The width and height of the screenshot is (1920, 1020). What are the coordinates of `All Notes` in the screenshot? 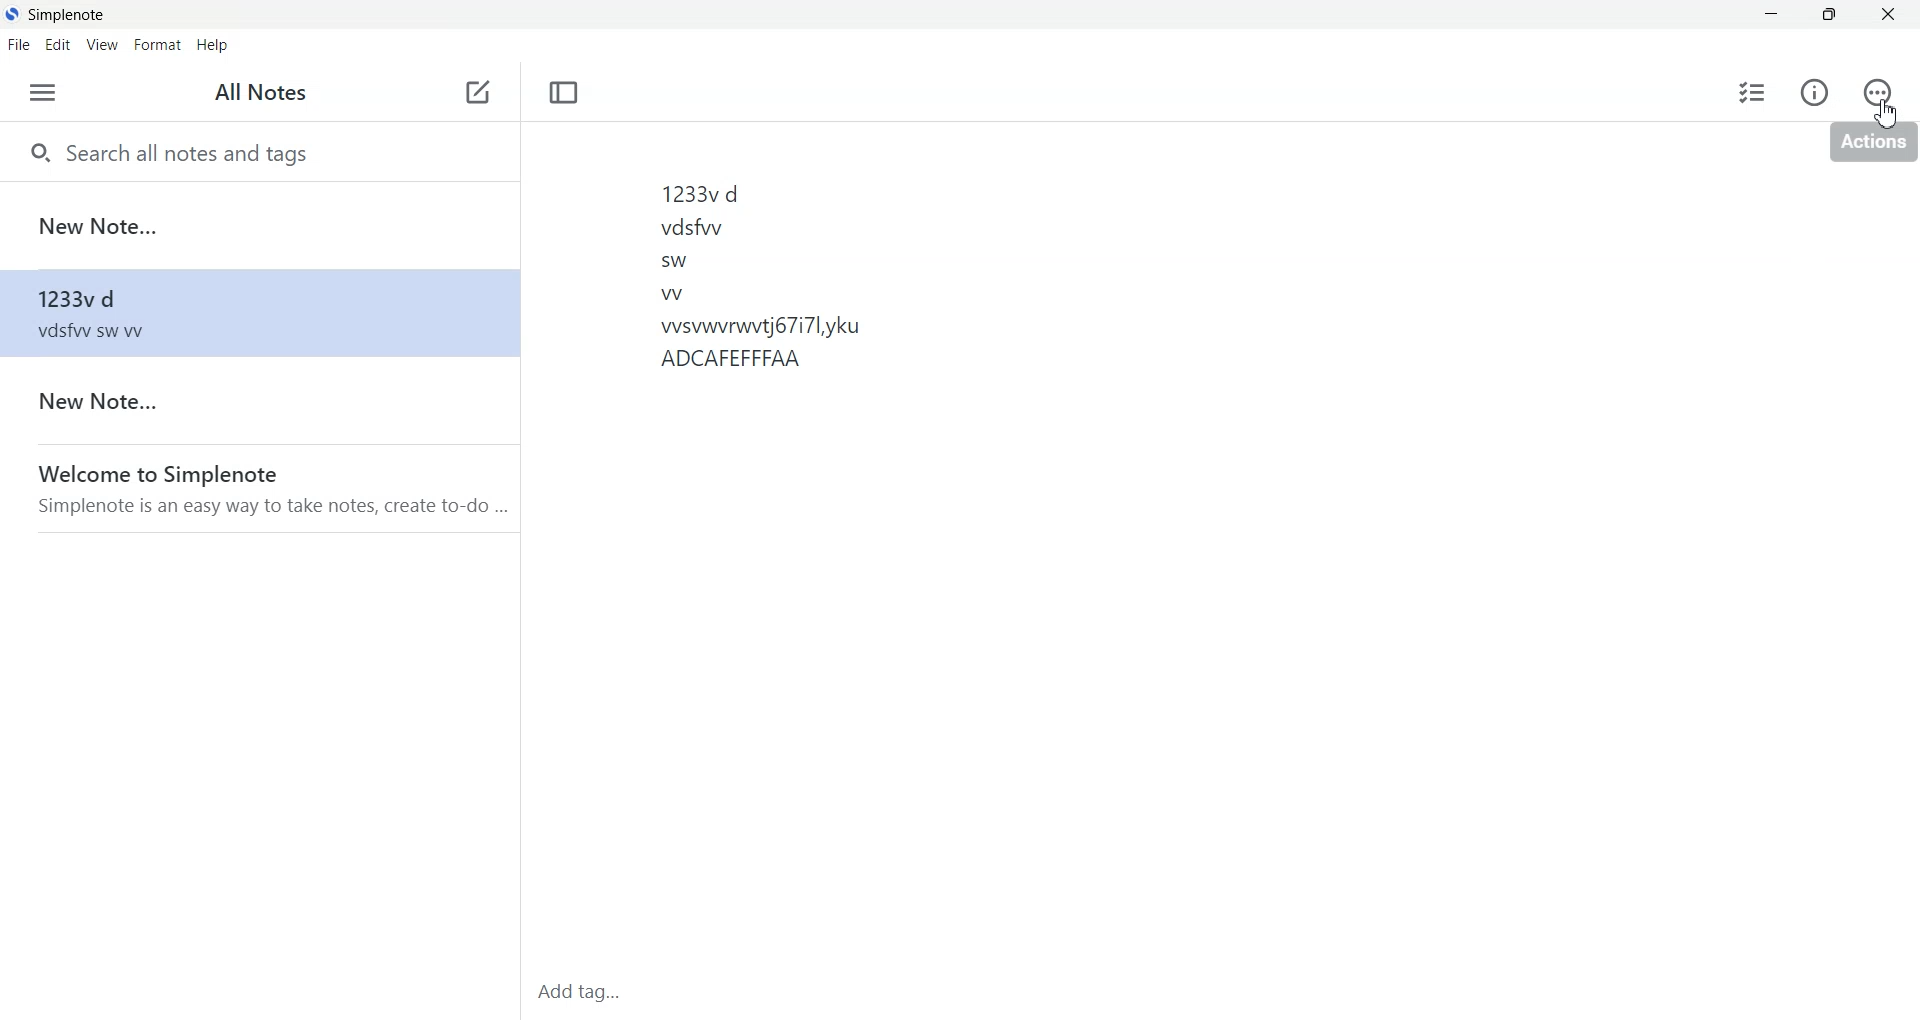 It's located at (265, 93).